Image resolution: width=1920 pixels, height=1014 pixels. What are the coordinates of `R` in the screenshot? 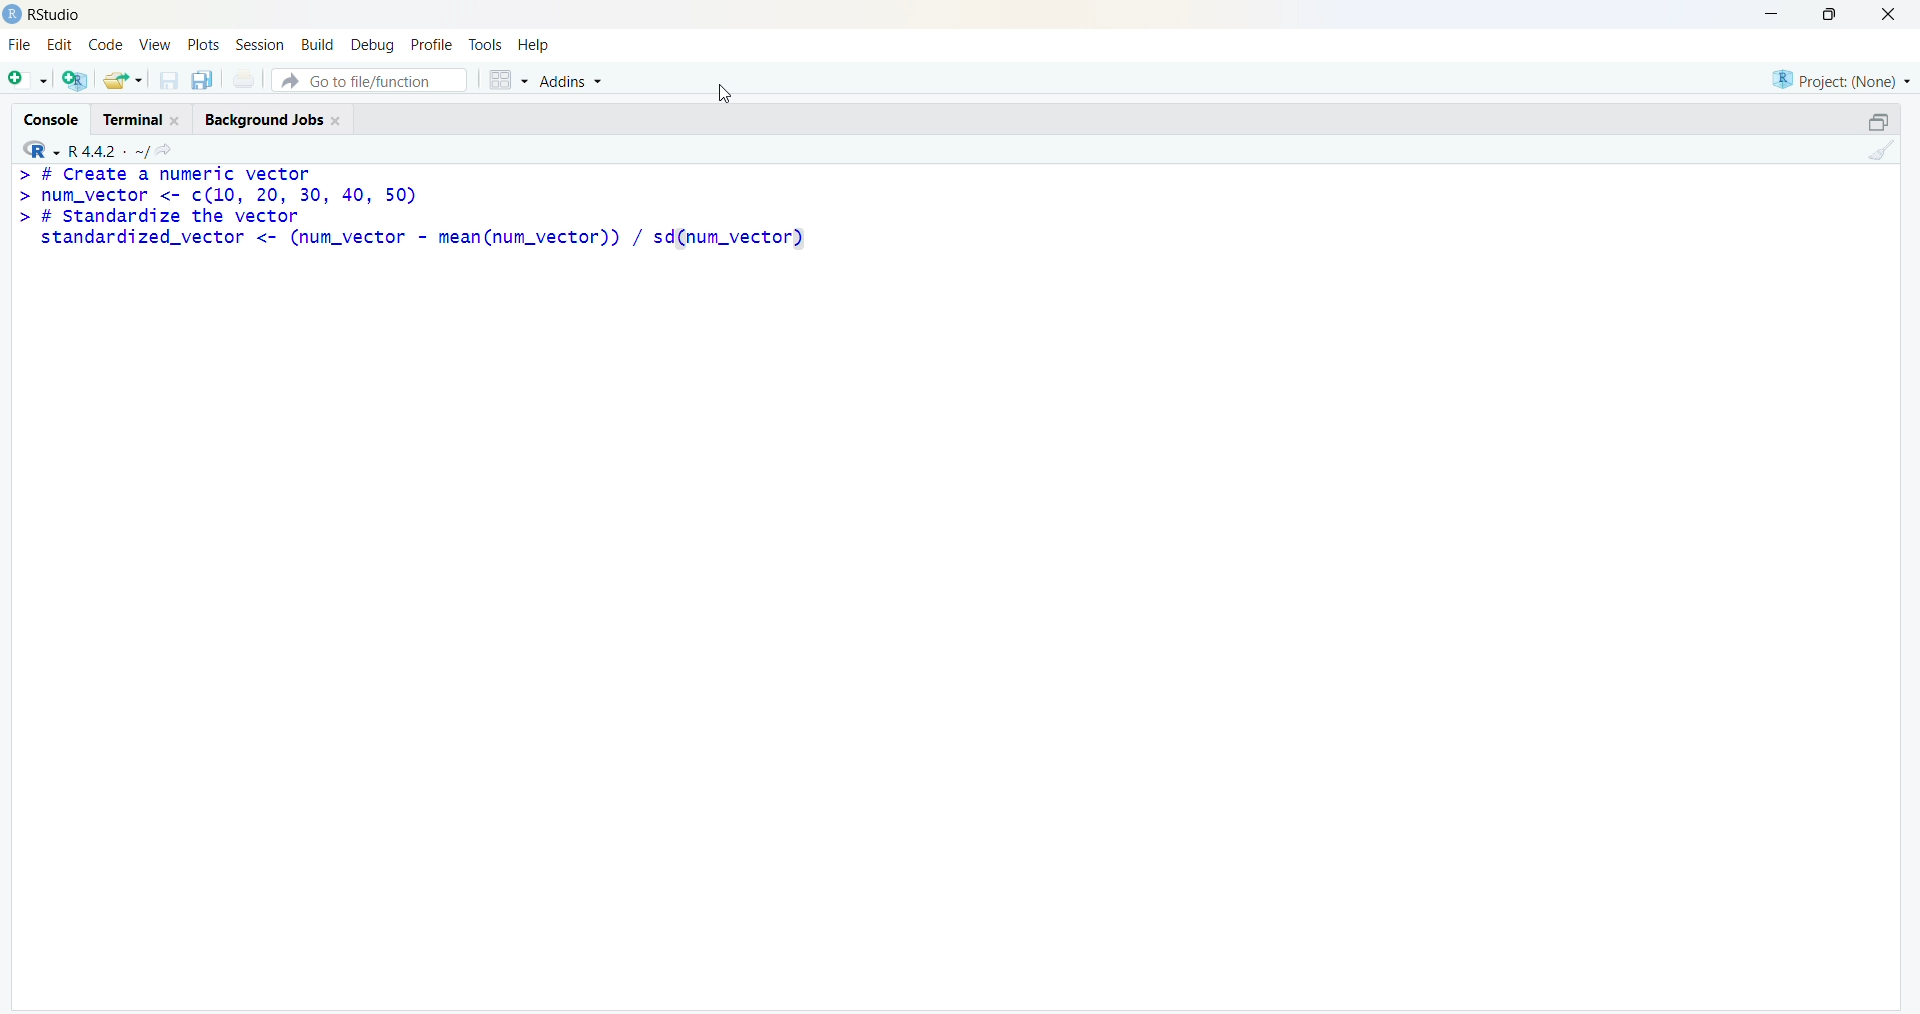 It's located at (39, 150).